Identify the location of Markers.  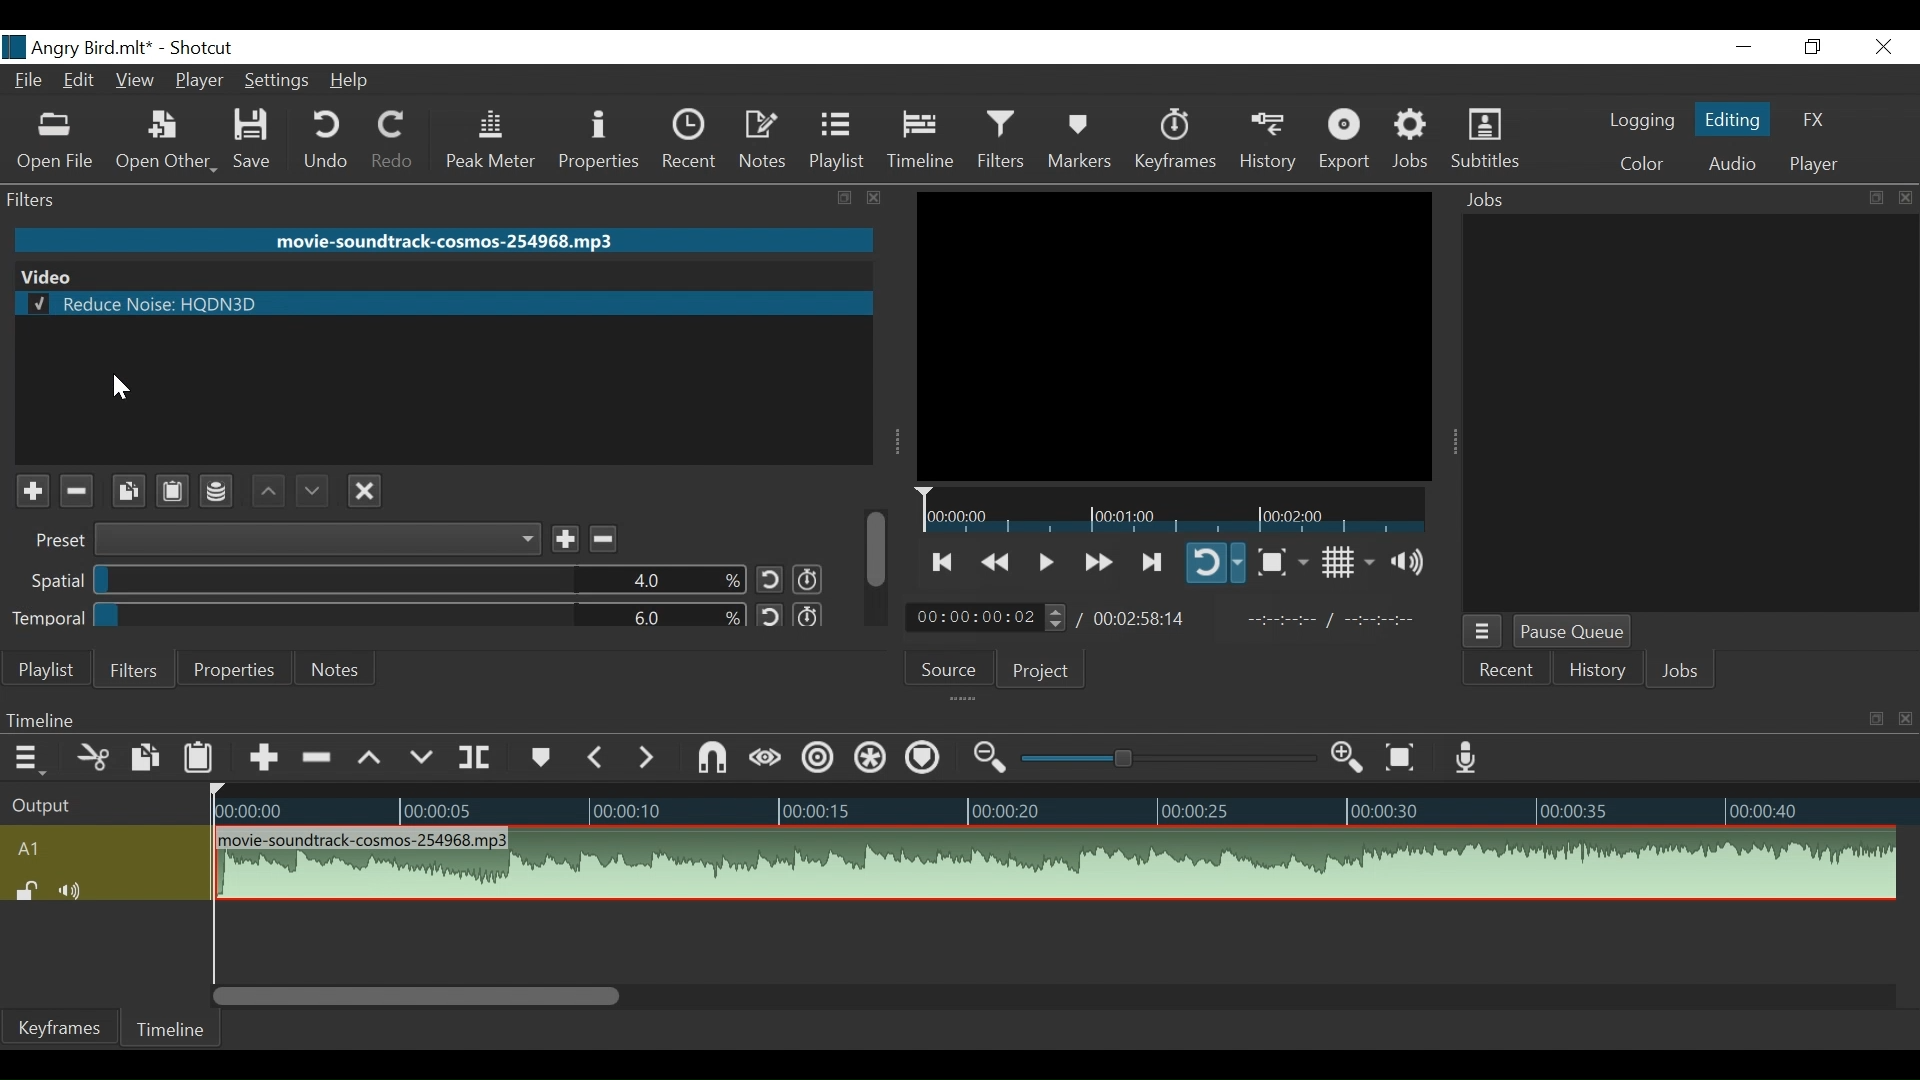
(539, 756).